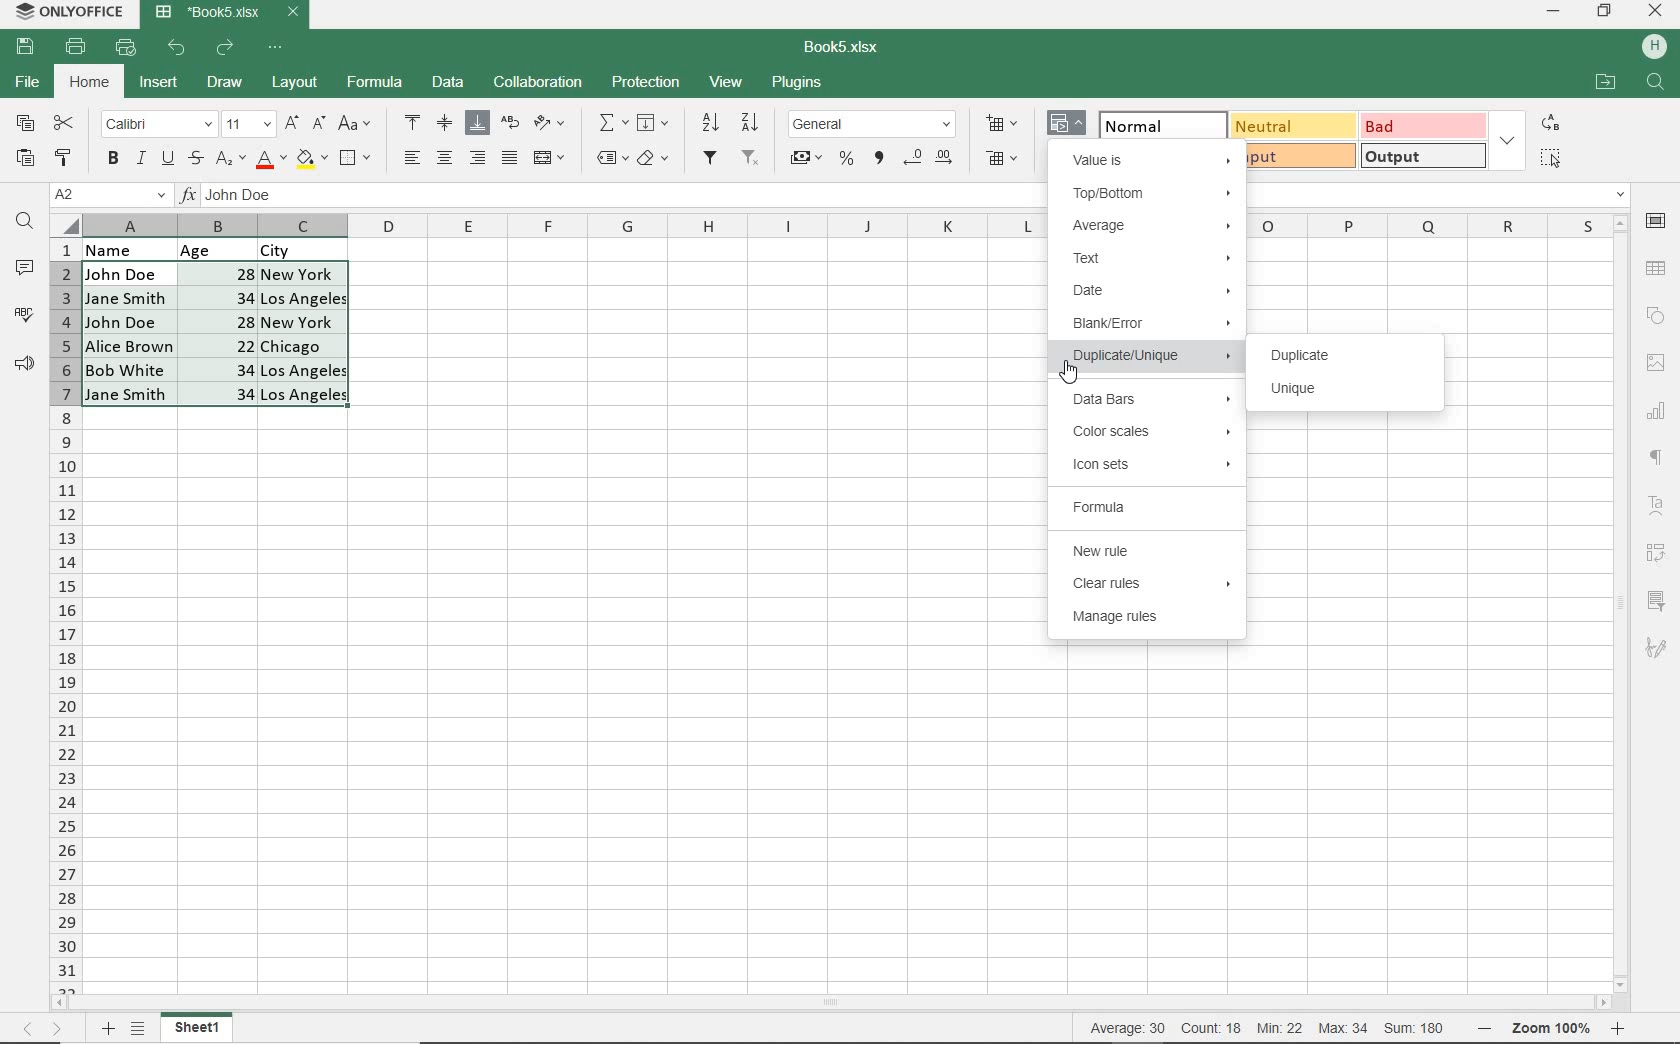 The width and height of the screenshot is (1680, 1044). Describe the element at coordinates (24, 315) in the screenshot. I see `SPELL CHECKING` at that location.